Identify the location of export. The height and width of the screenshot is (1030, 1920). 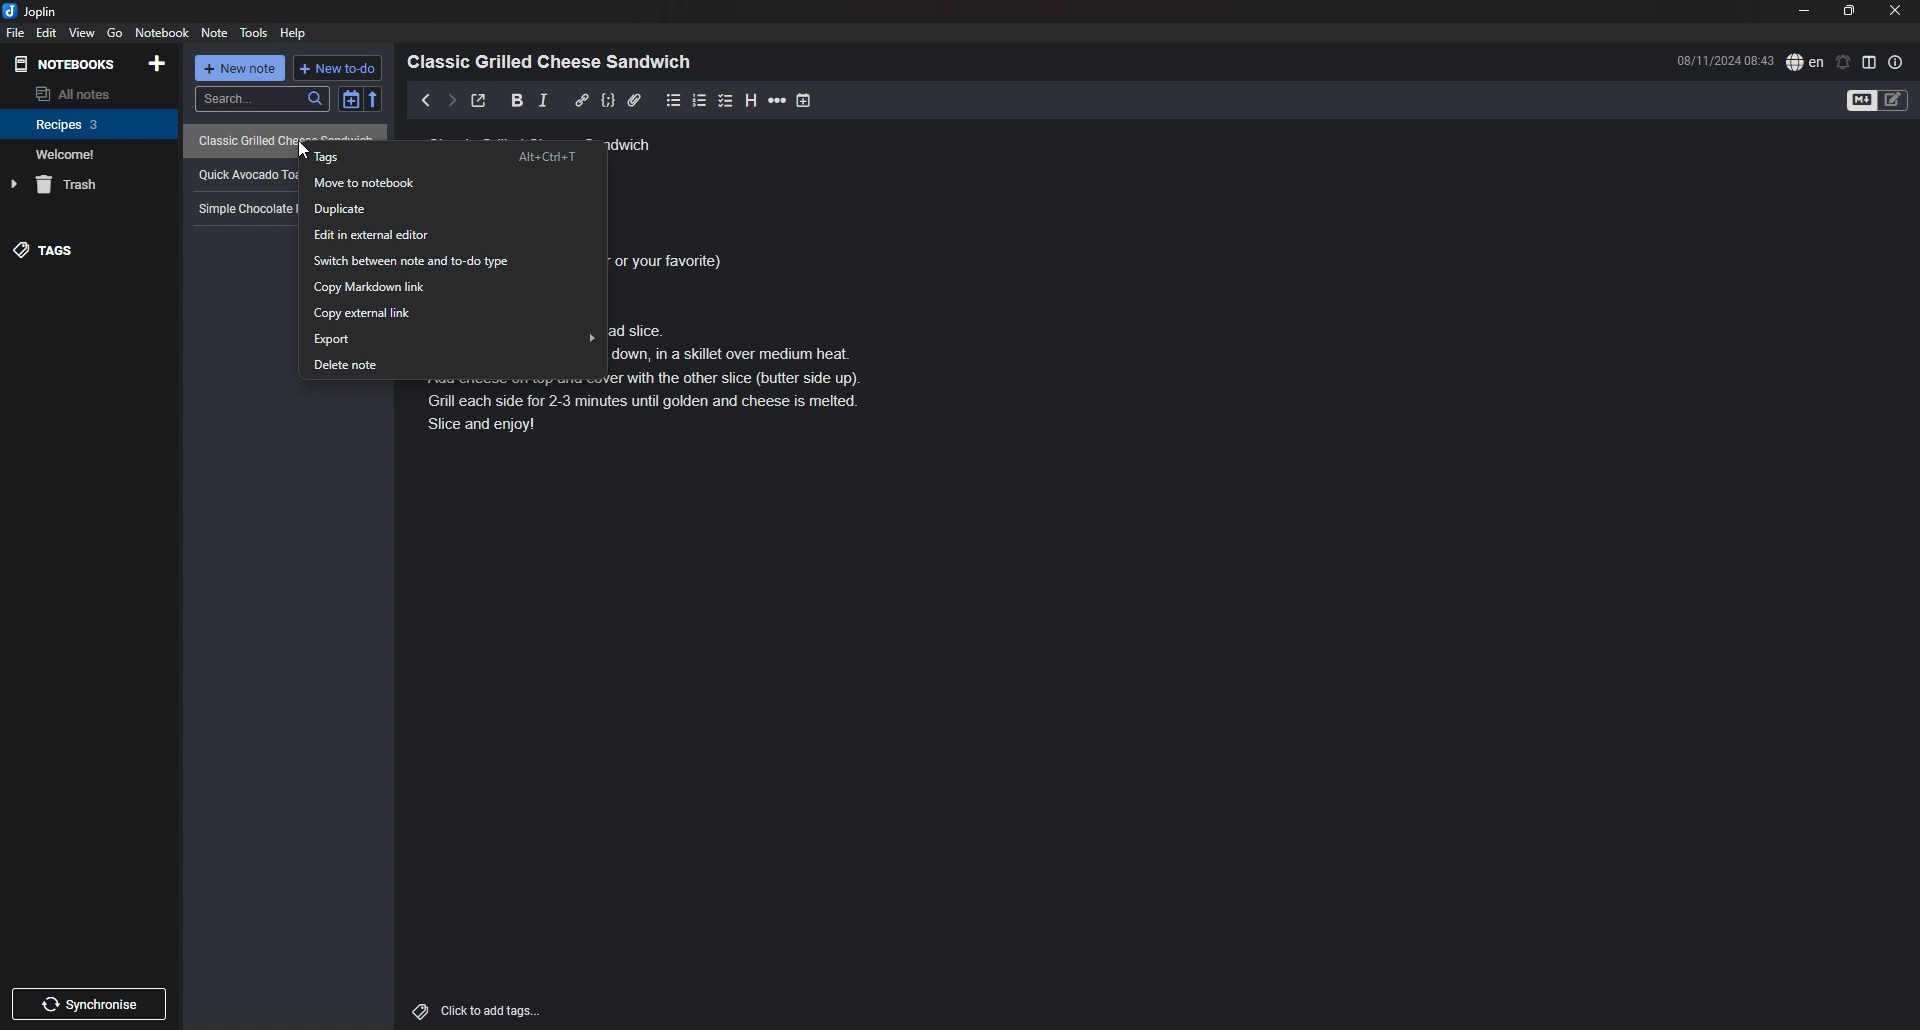
(455, 338).